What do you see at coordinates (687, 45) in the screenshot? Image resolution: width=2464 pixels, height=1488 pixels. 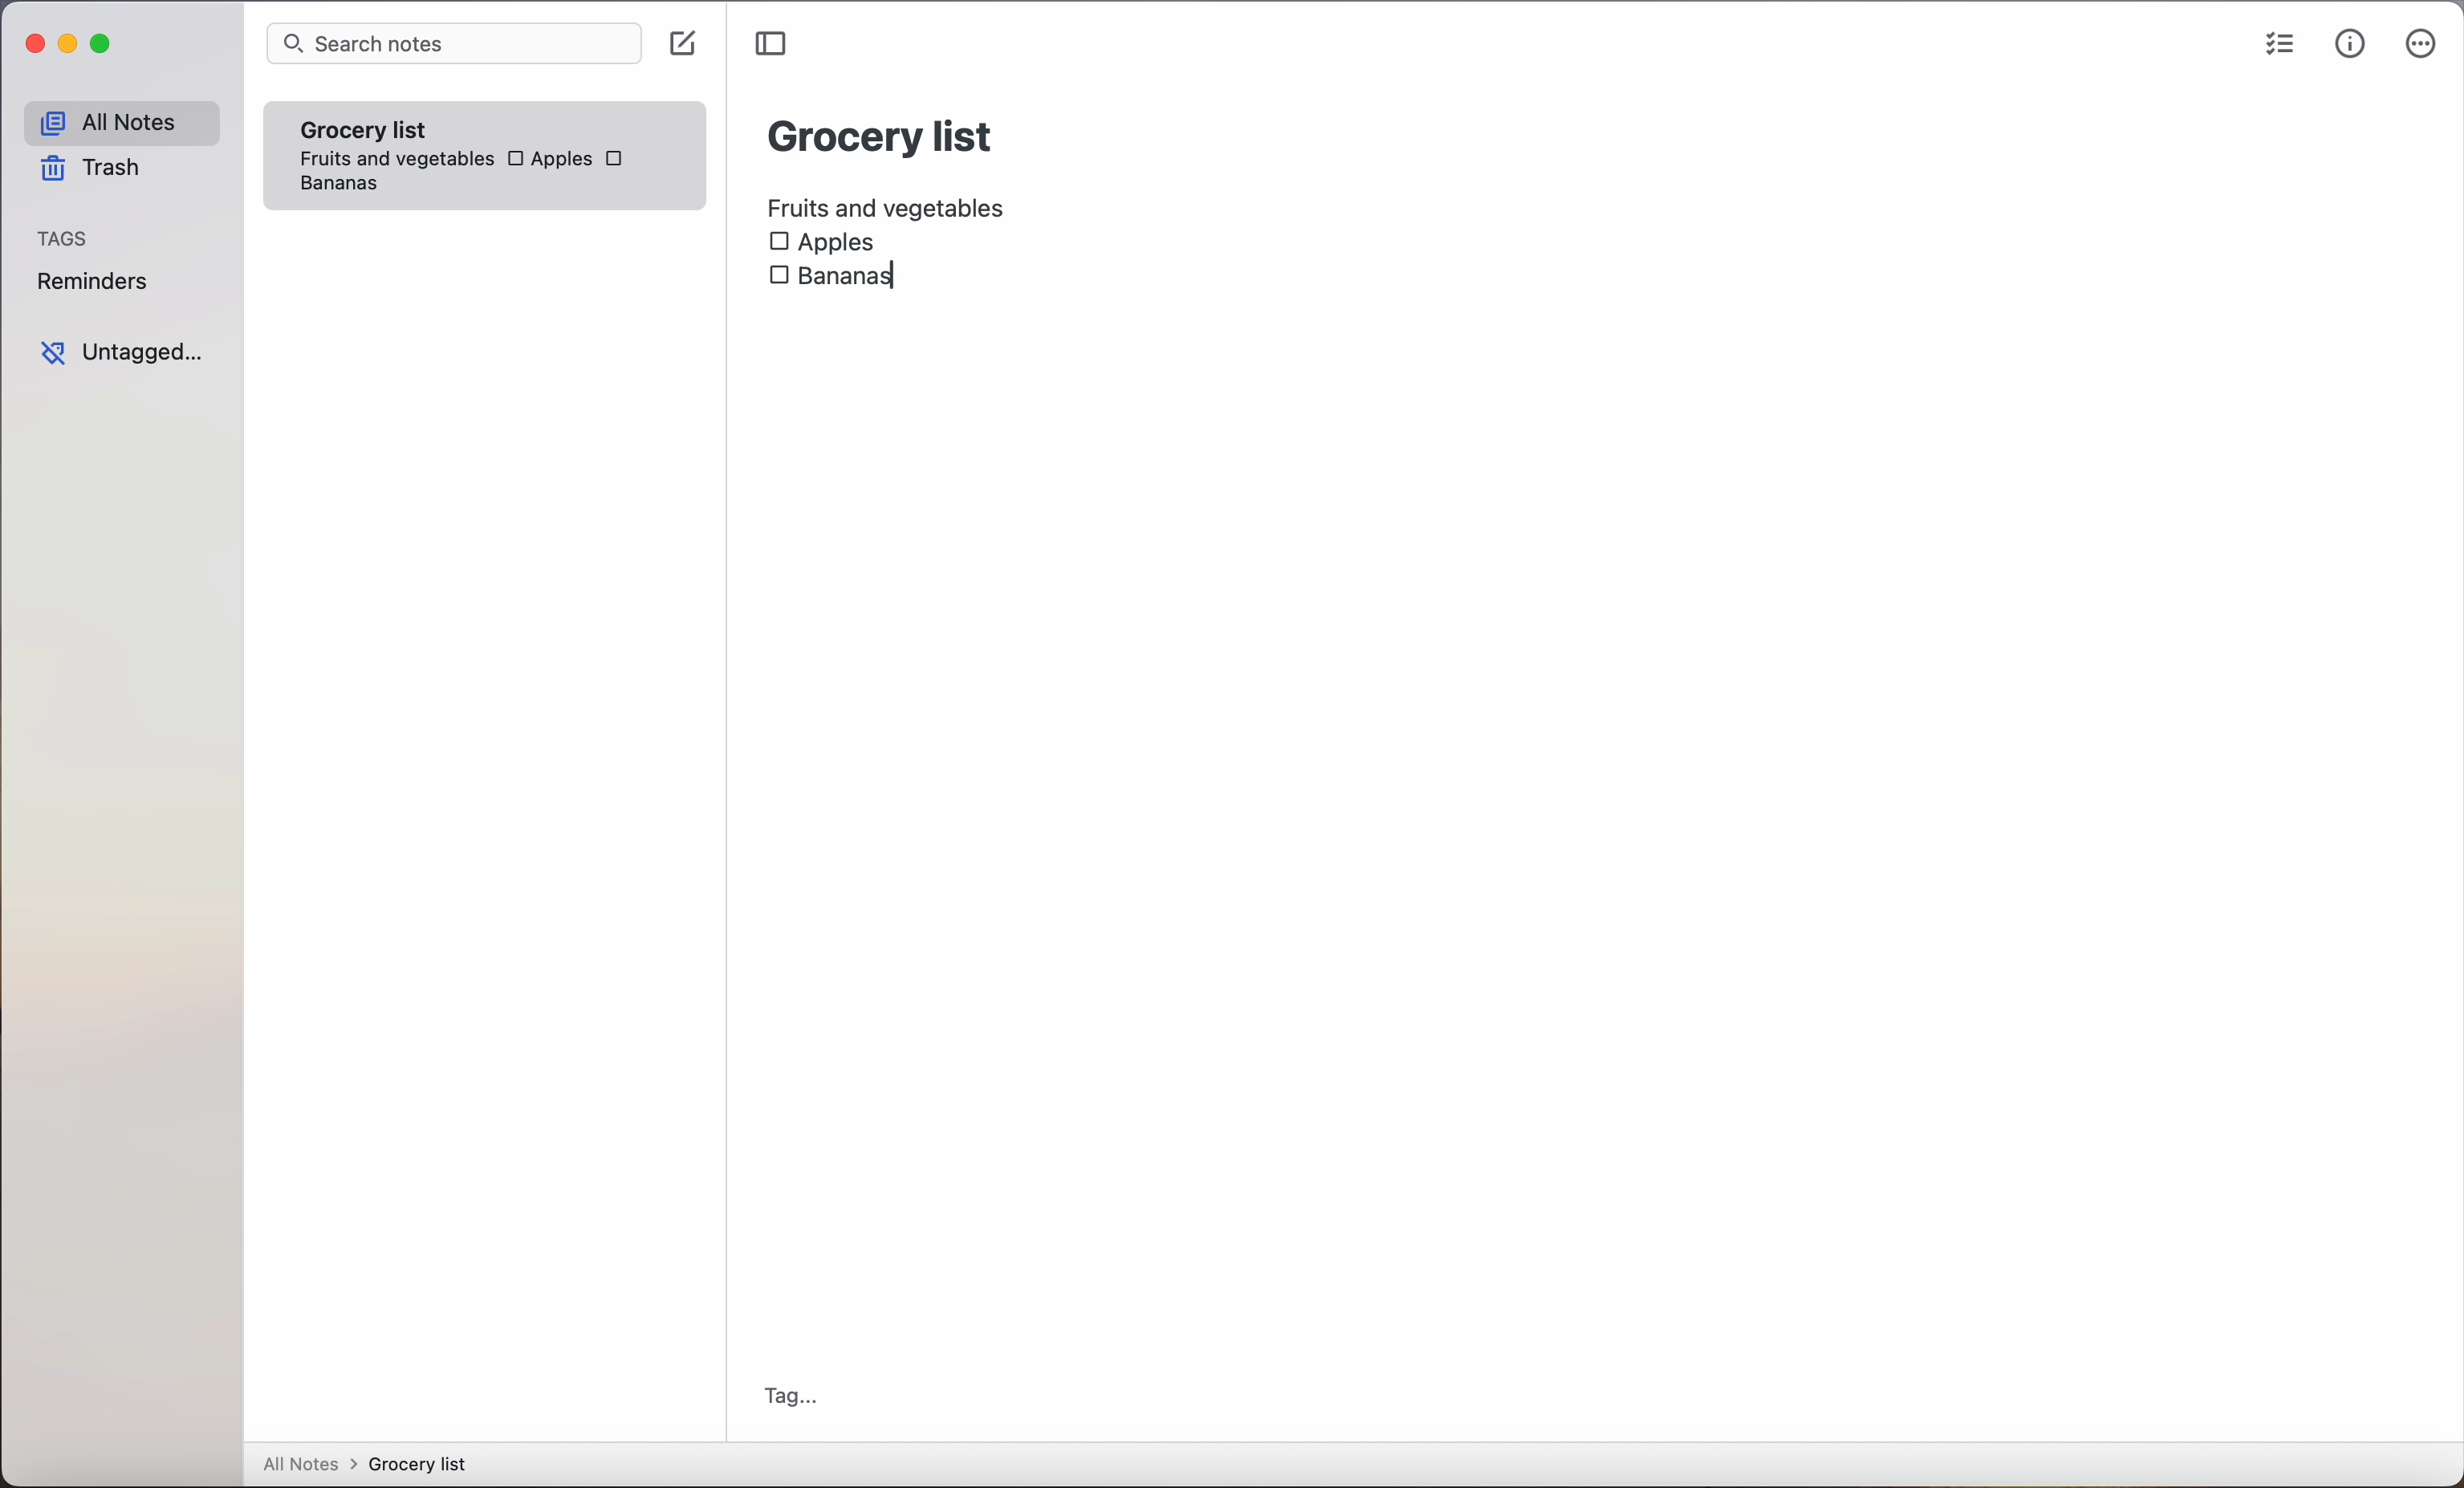 I see `click on create note` at bounding box center [687, 45].